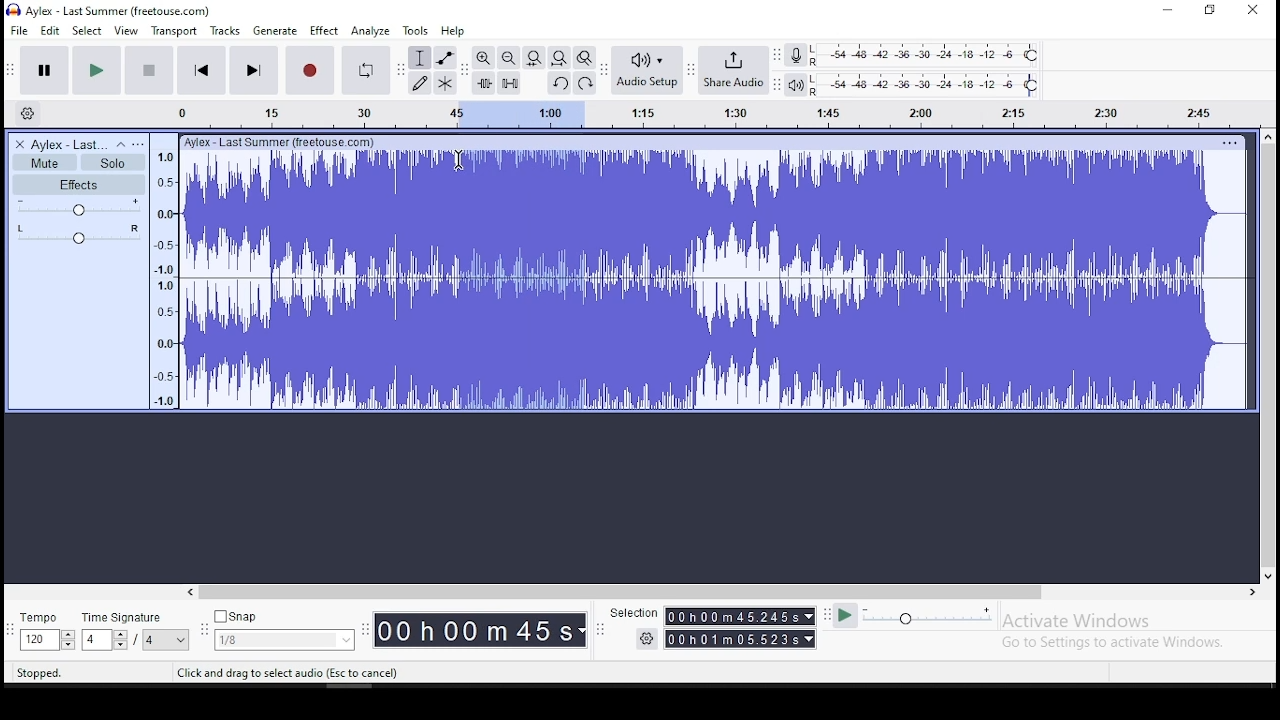 The height and width of the screenshot is (720, 1280). I want to click on open menu, so click(139, 144).